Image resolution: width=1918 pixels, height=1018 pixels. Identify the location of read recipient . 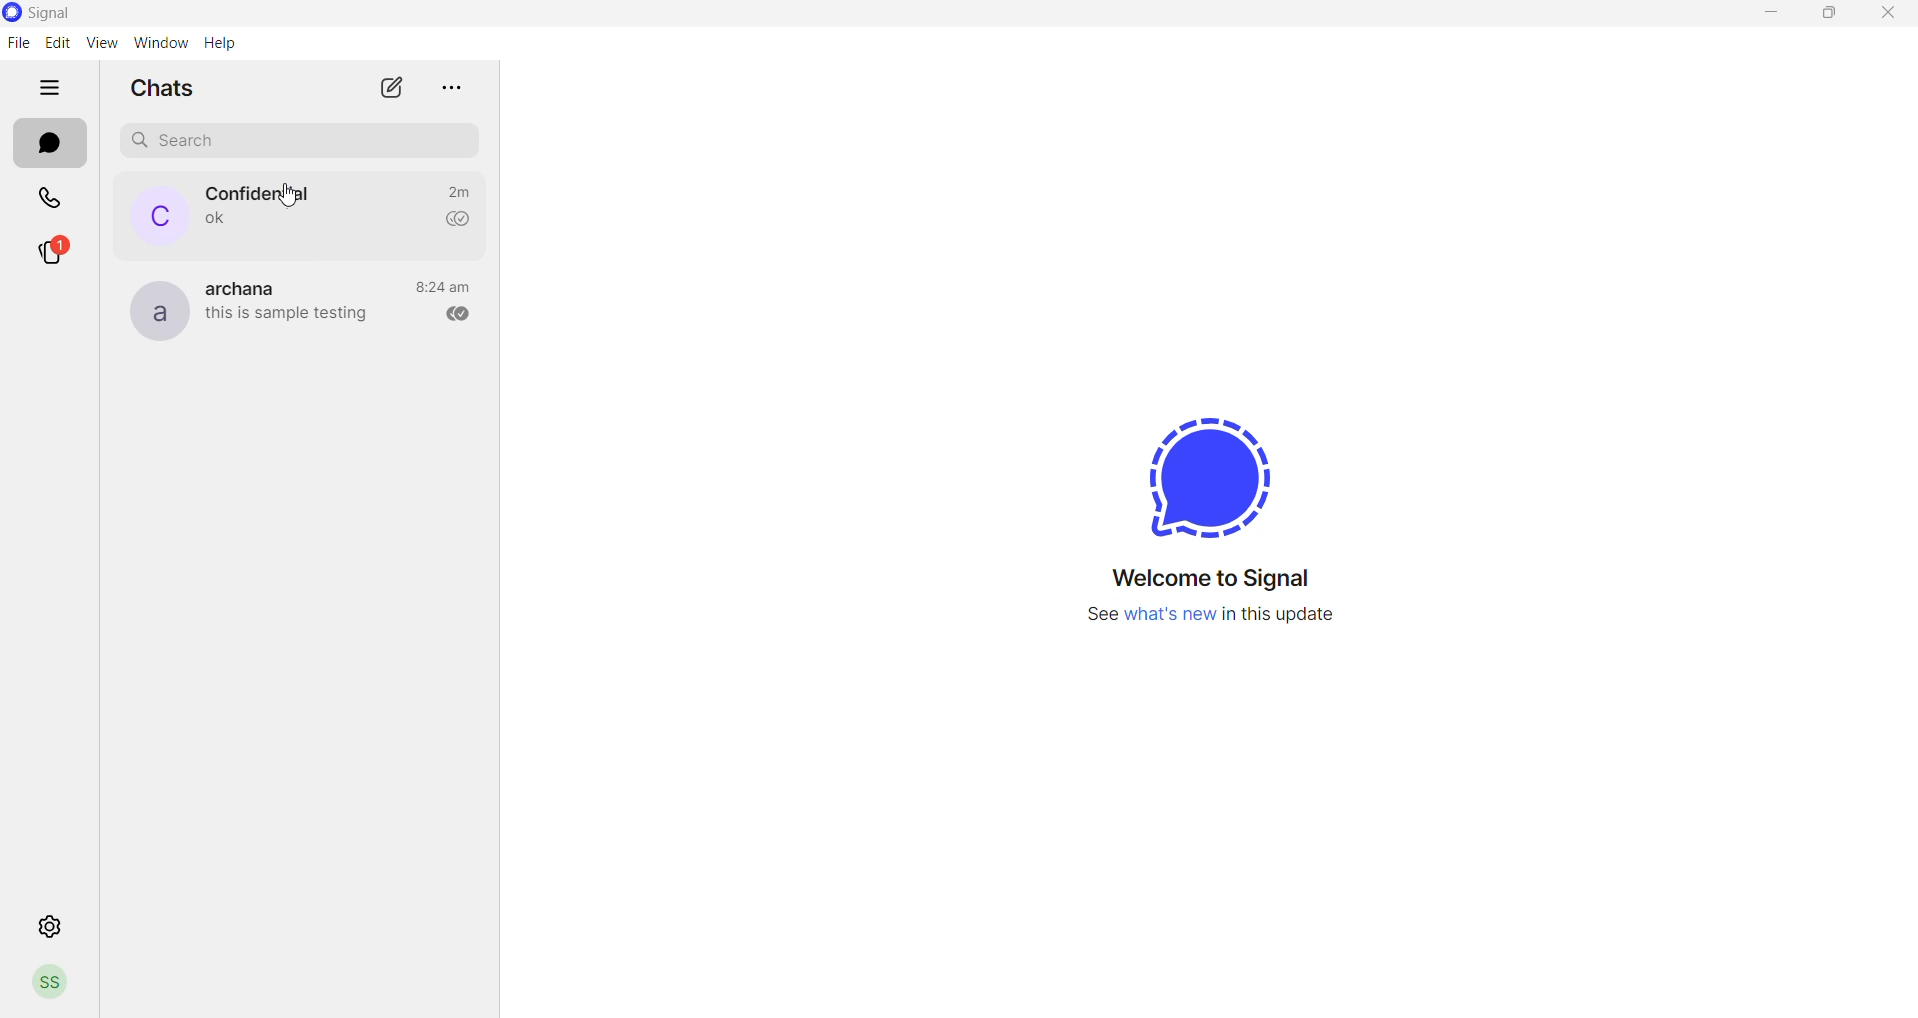
(450, 220).